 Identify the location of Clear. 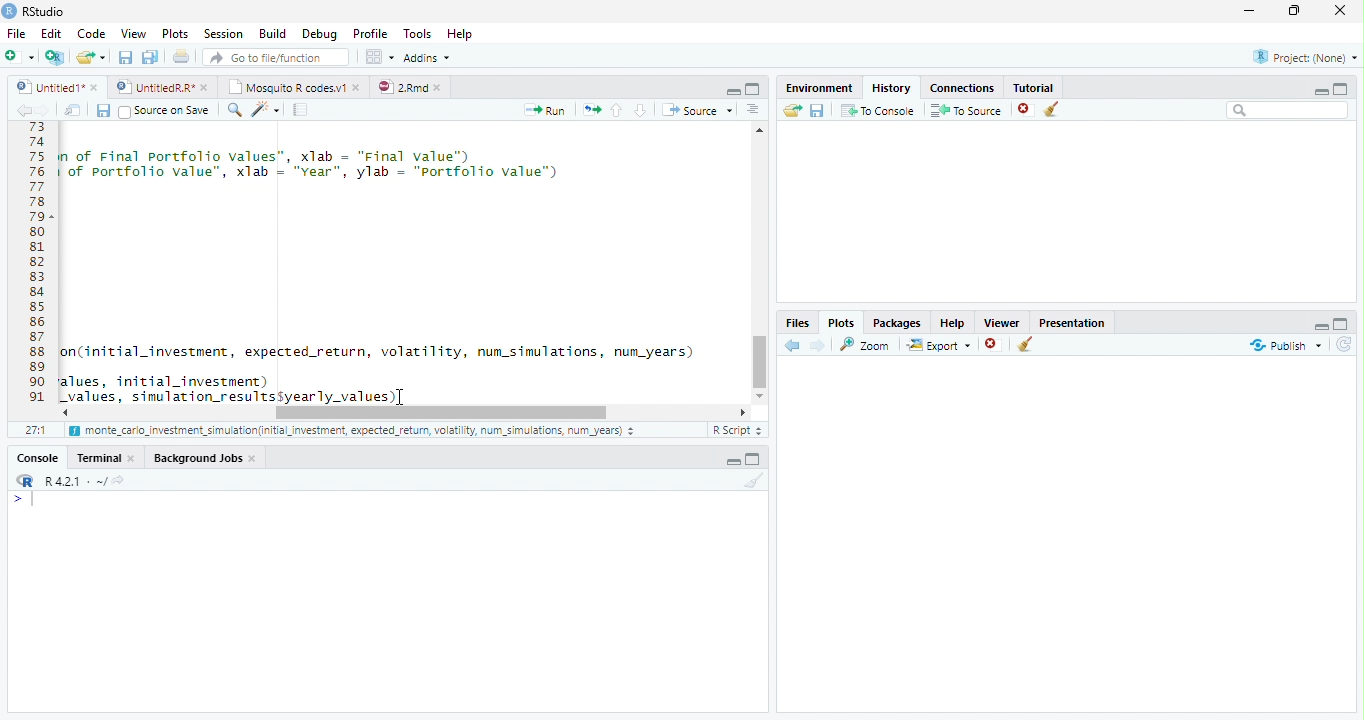
(1026, 346).